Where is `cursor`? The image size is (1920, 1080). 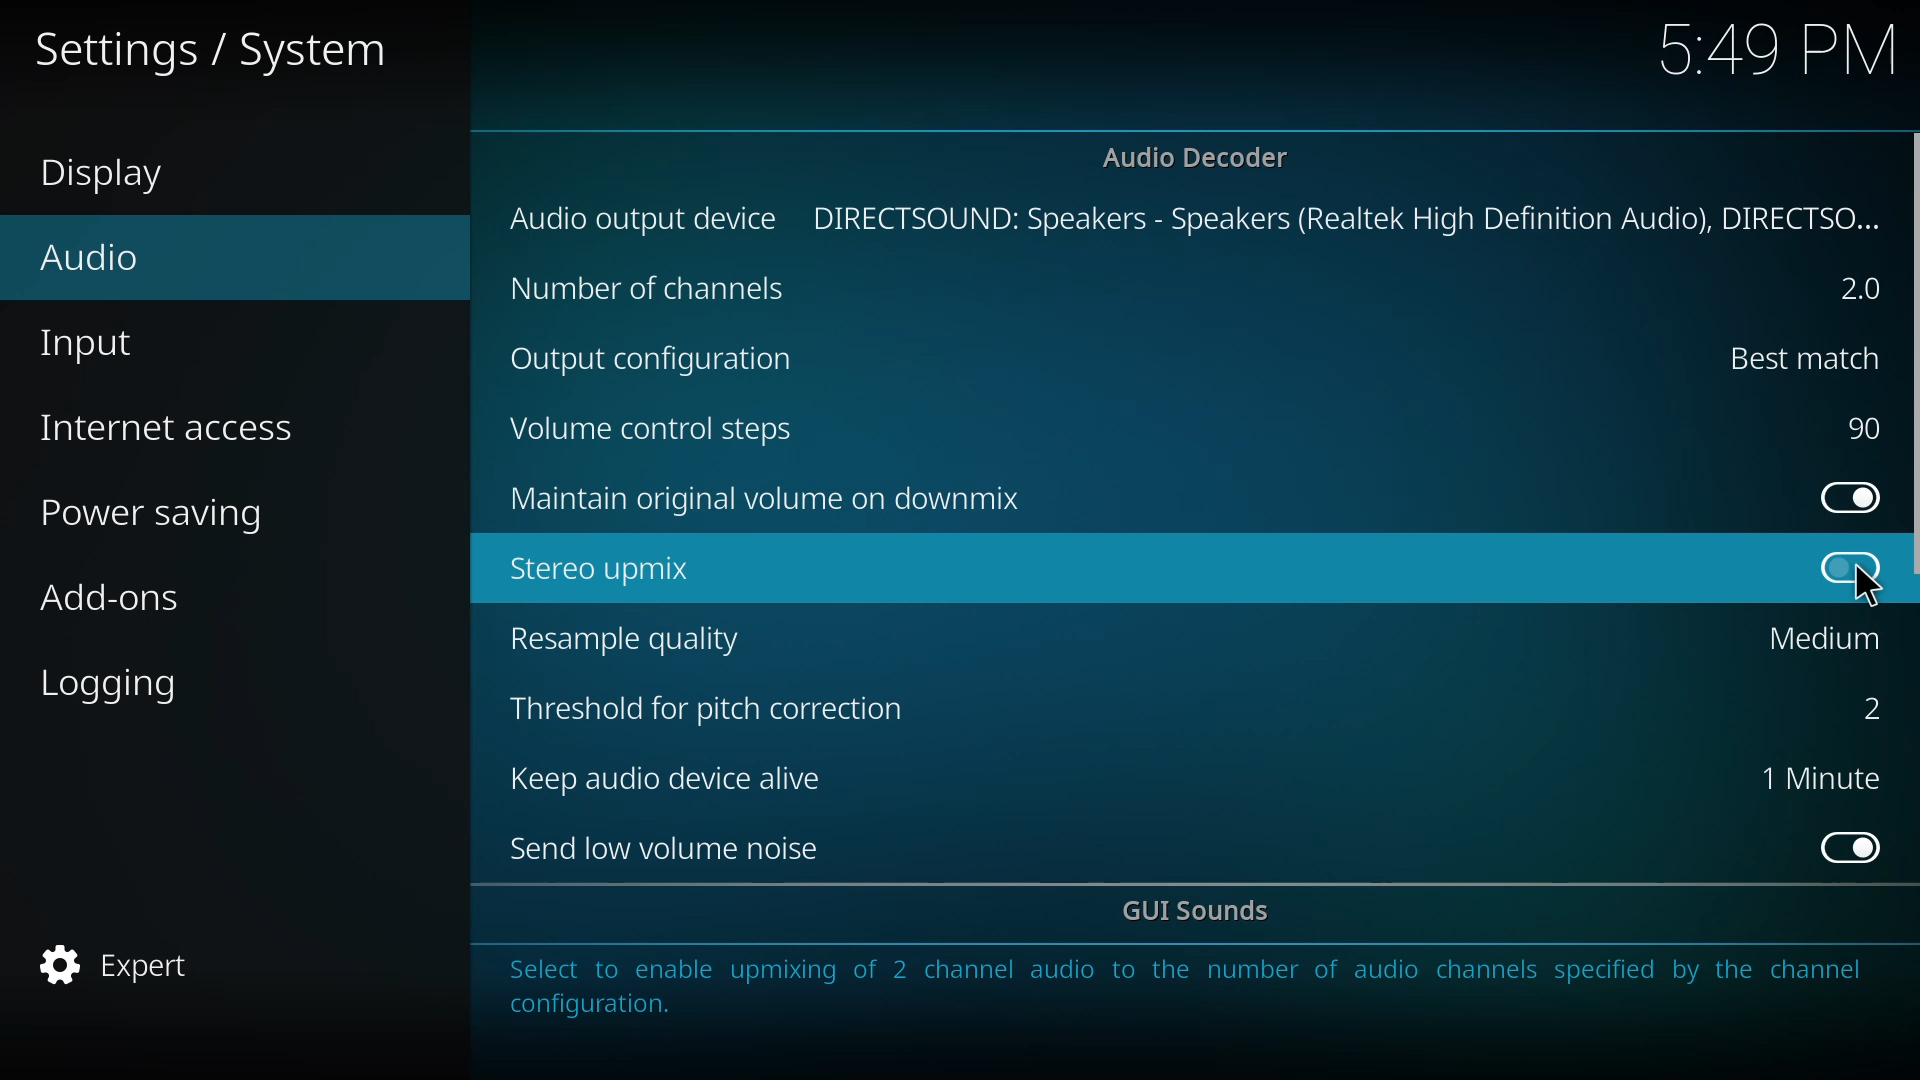 cursor is located at coordinates (1868, 582).